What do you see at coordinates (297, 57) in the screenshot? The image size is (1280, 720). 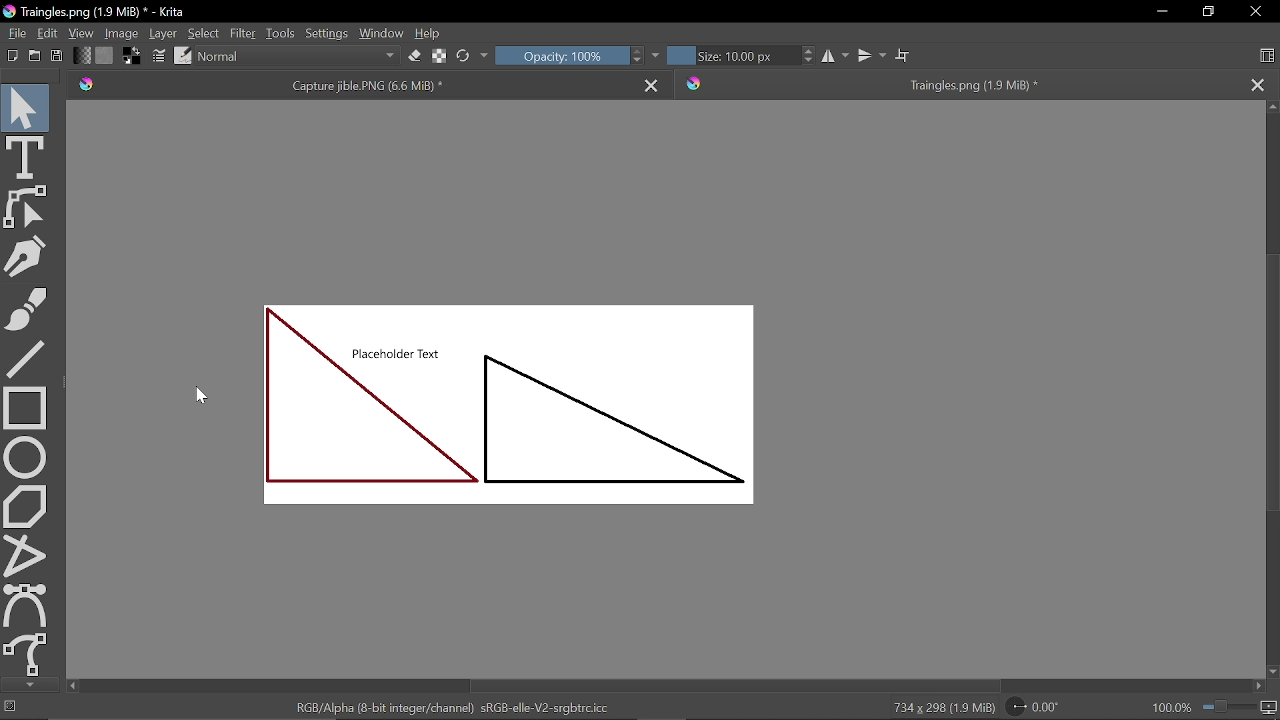 I see `Blending` at bounding box center [297, 57].